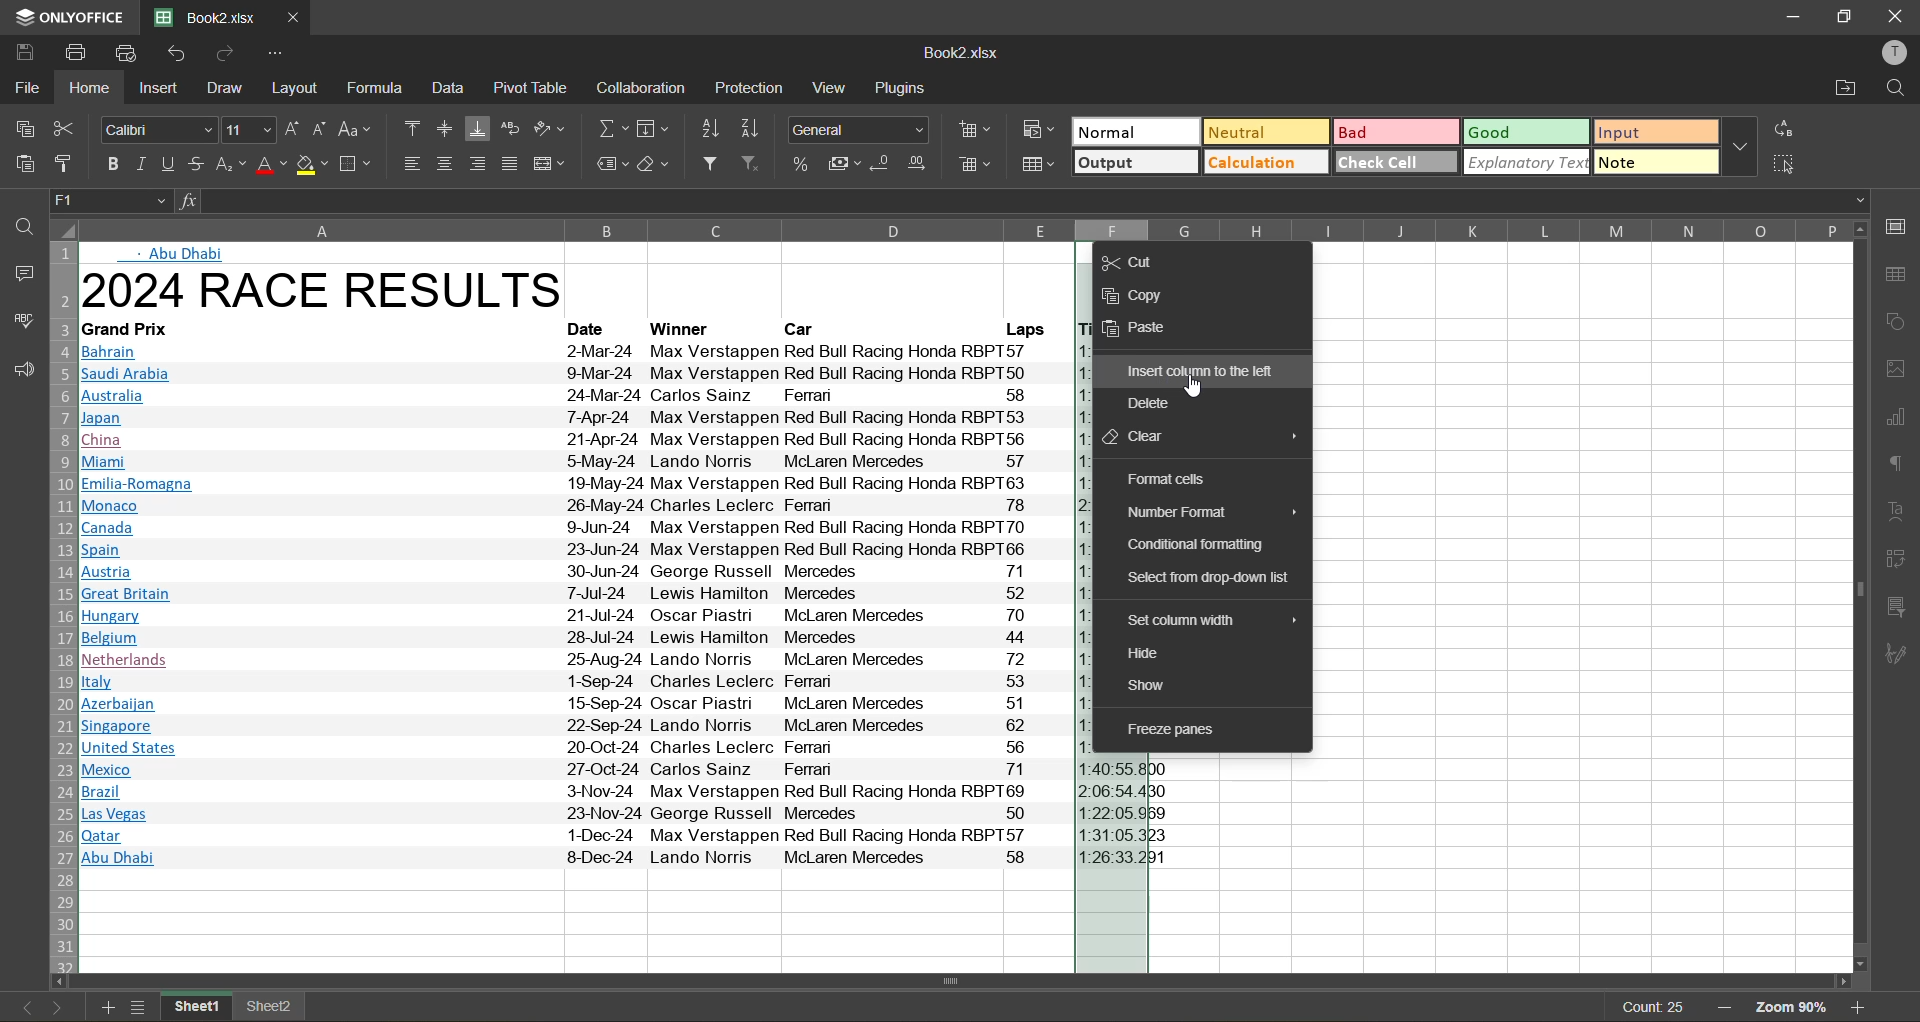  What do you see at coordinates (596, 329) in the screenshot?
I see `Date` at bounding box center [596, 329].